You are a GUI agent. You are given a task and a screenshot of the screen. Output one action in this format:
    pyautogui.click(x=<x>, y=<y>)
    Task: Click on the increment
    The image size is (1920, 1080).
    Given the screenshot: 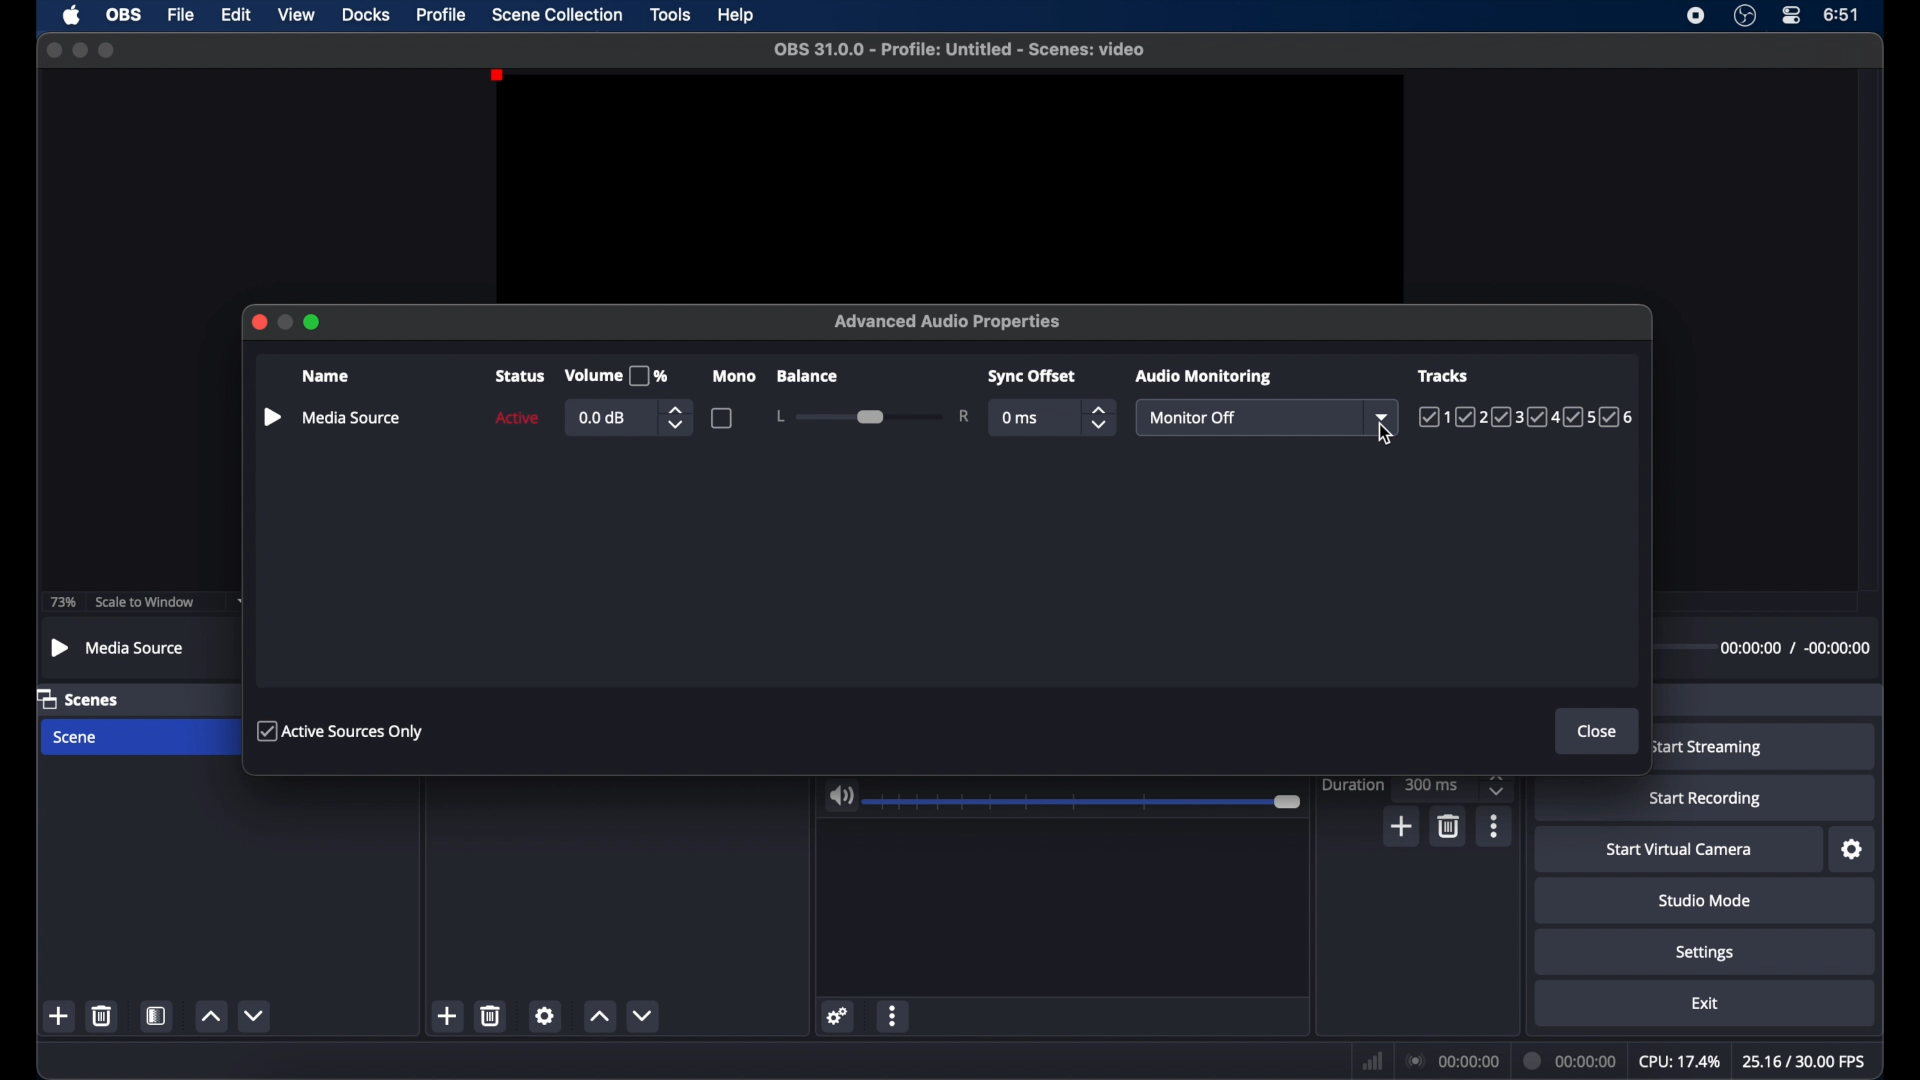 What is the action you would take?
    pyautogui.click(x=599, y=1018)
    